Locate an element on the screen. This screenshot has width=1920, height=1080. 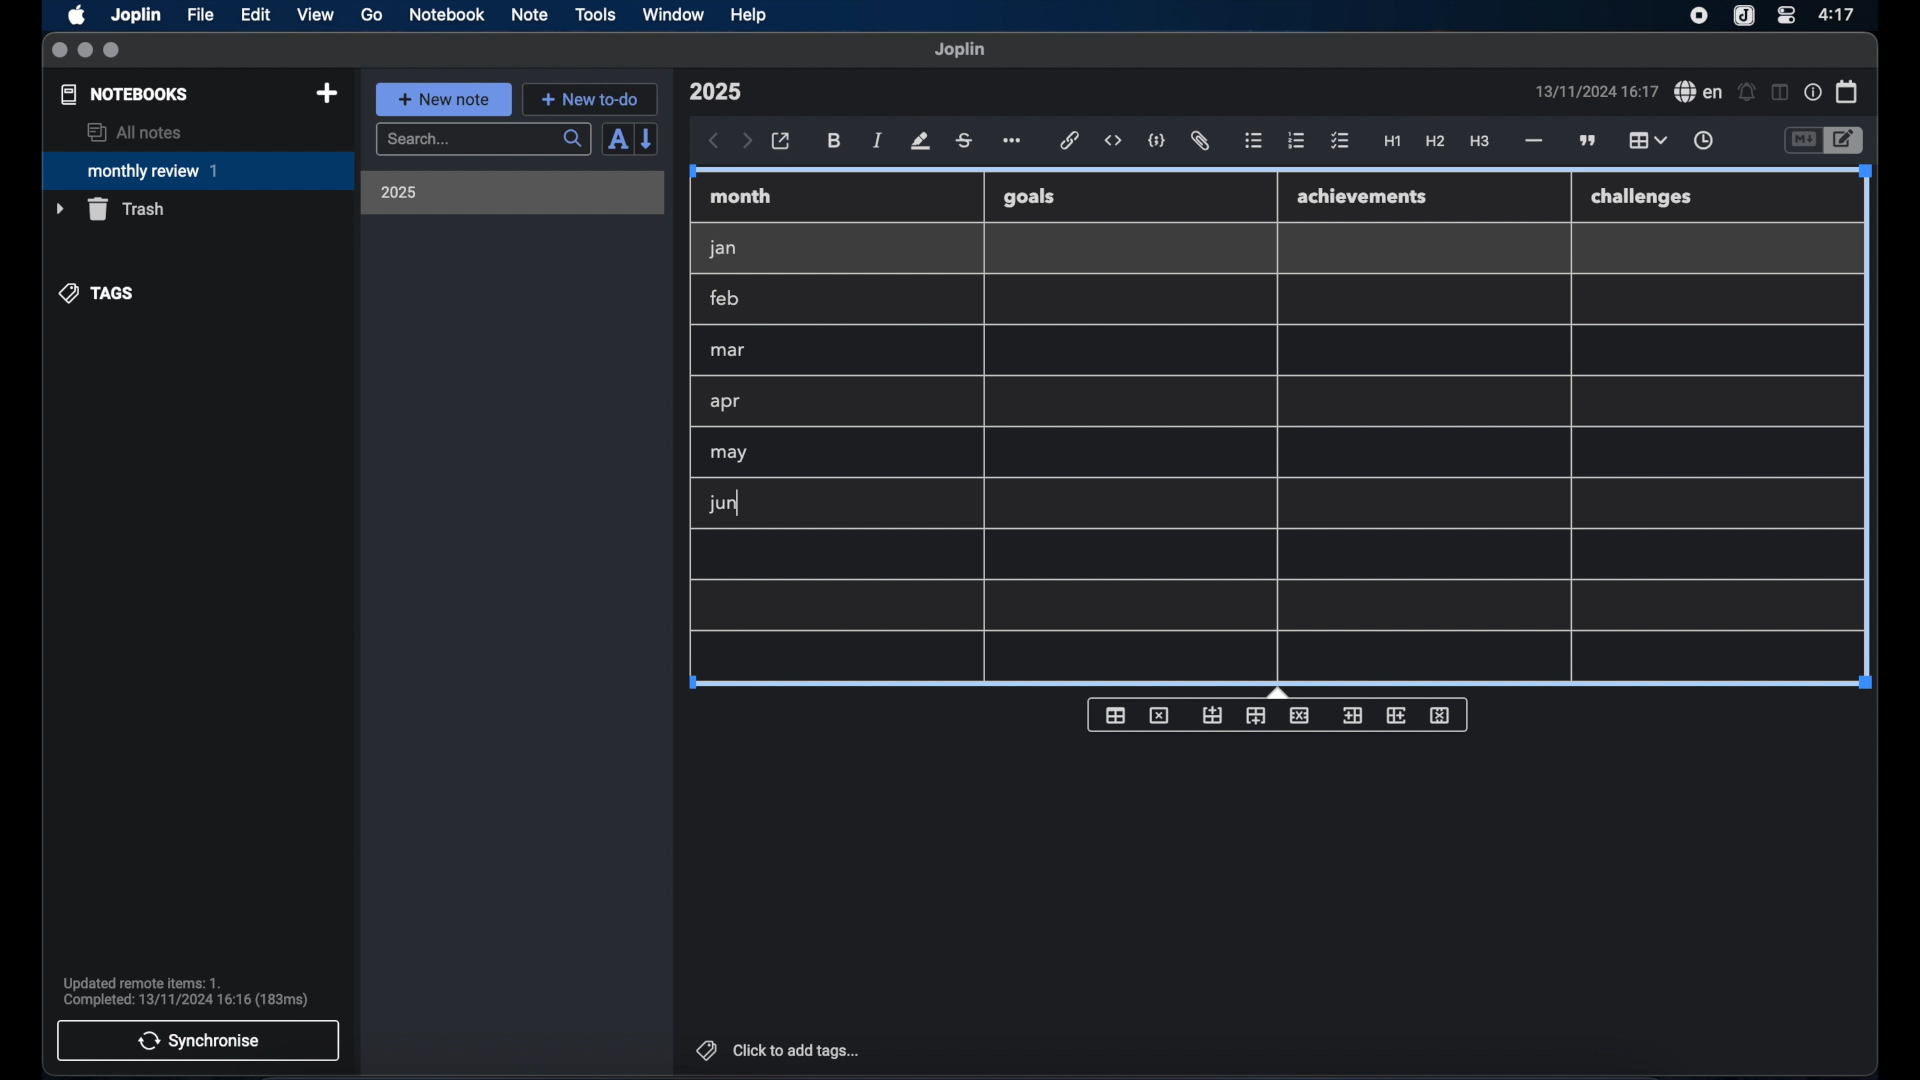
insert row before is located at coordinates (1213, 716).